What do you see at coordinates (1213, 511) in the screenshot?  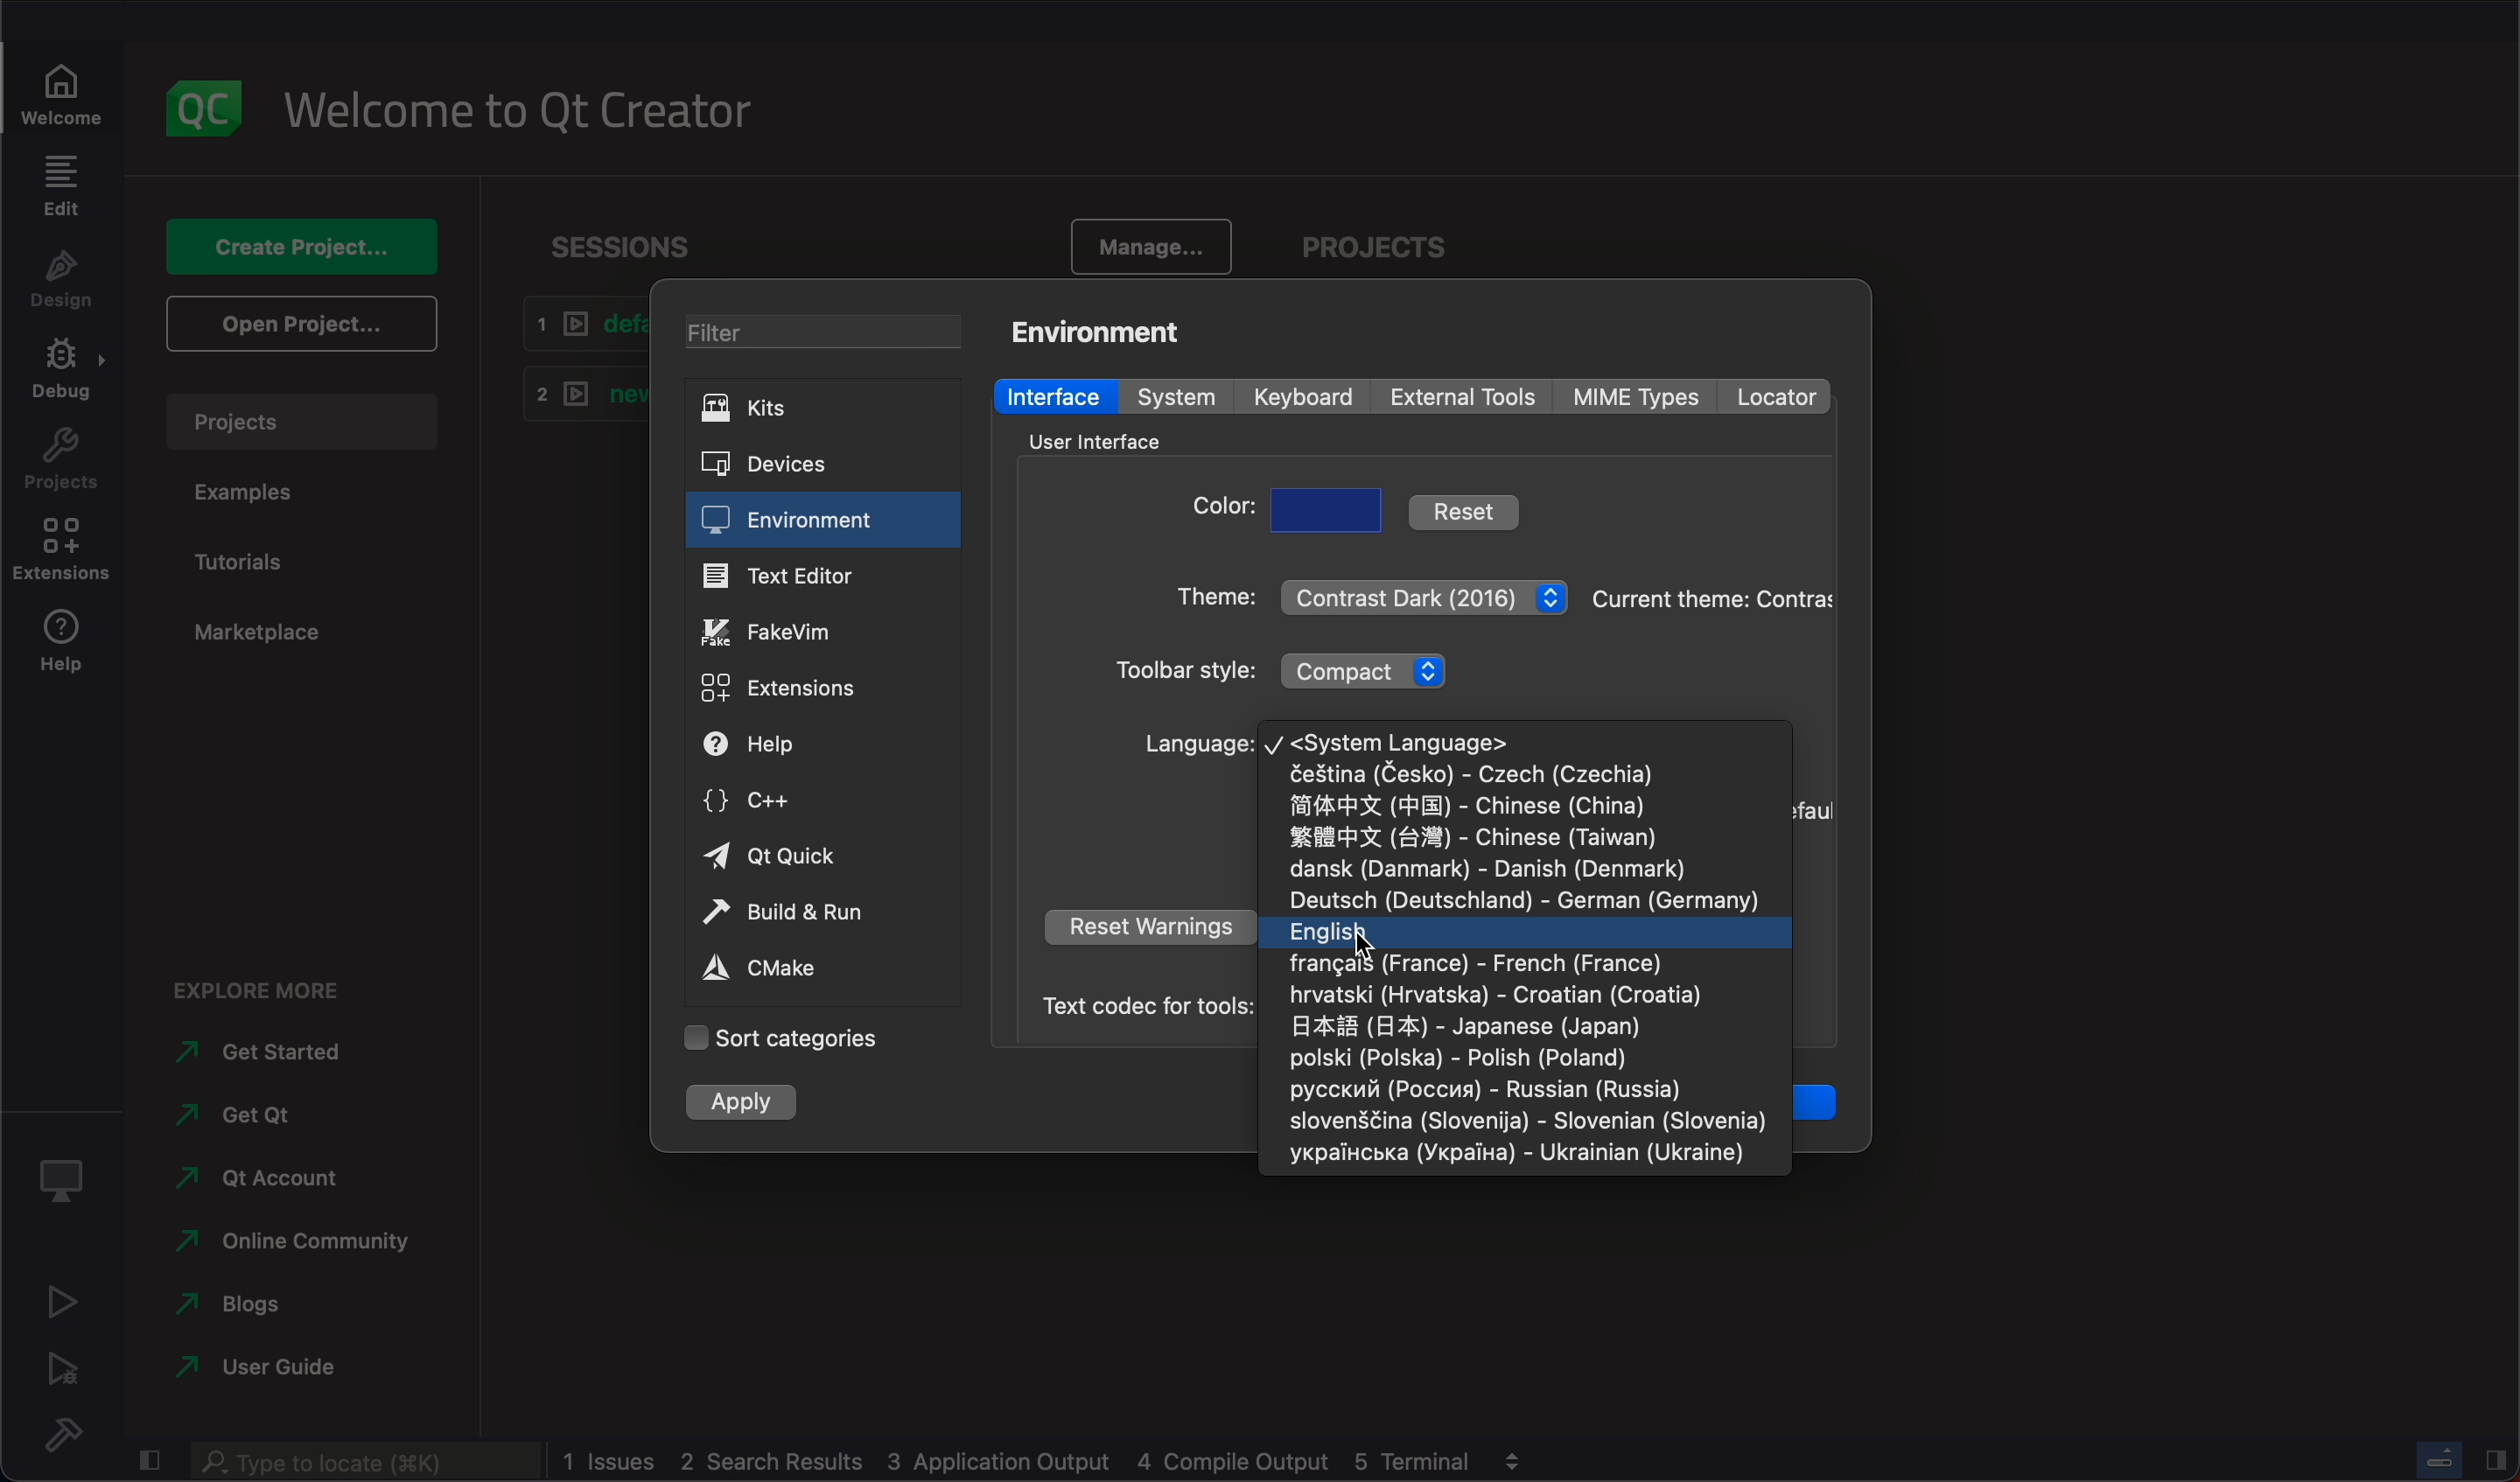 I see `color` at bounding box center [1213, 511].